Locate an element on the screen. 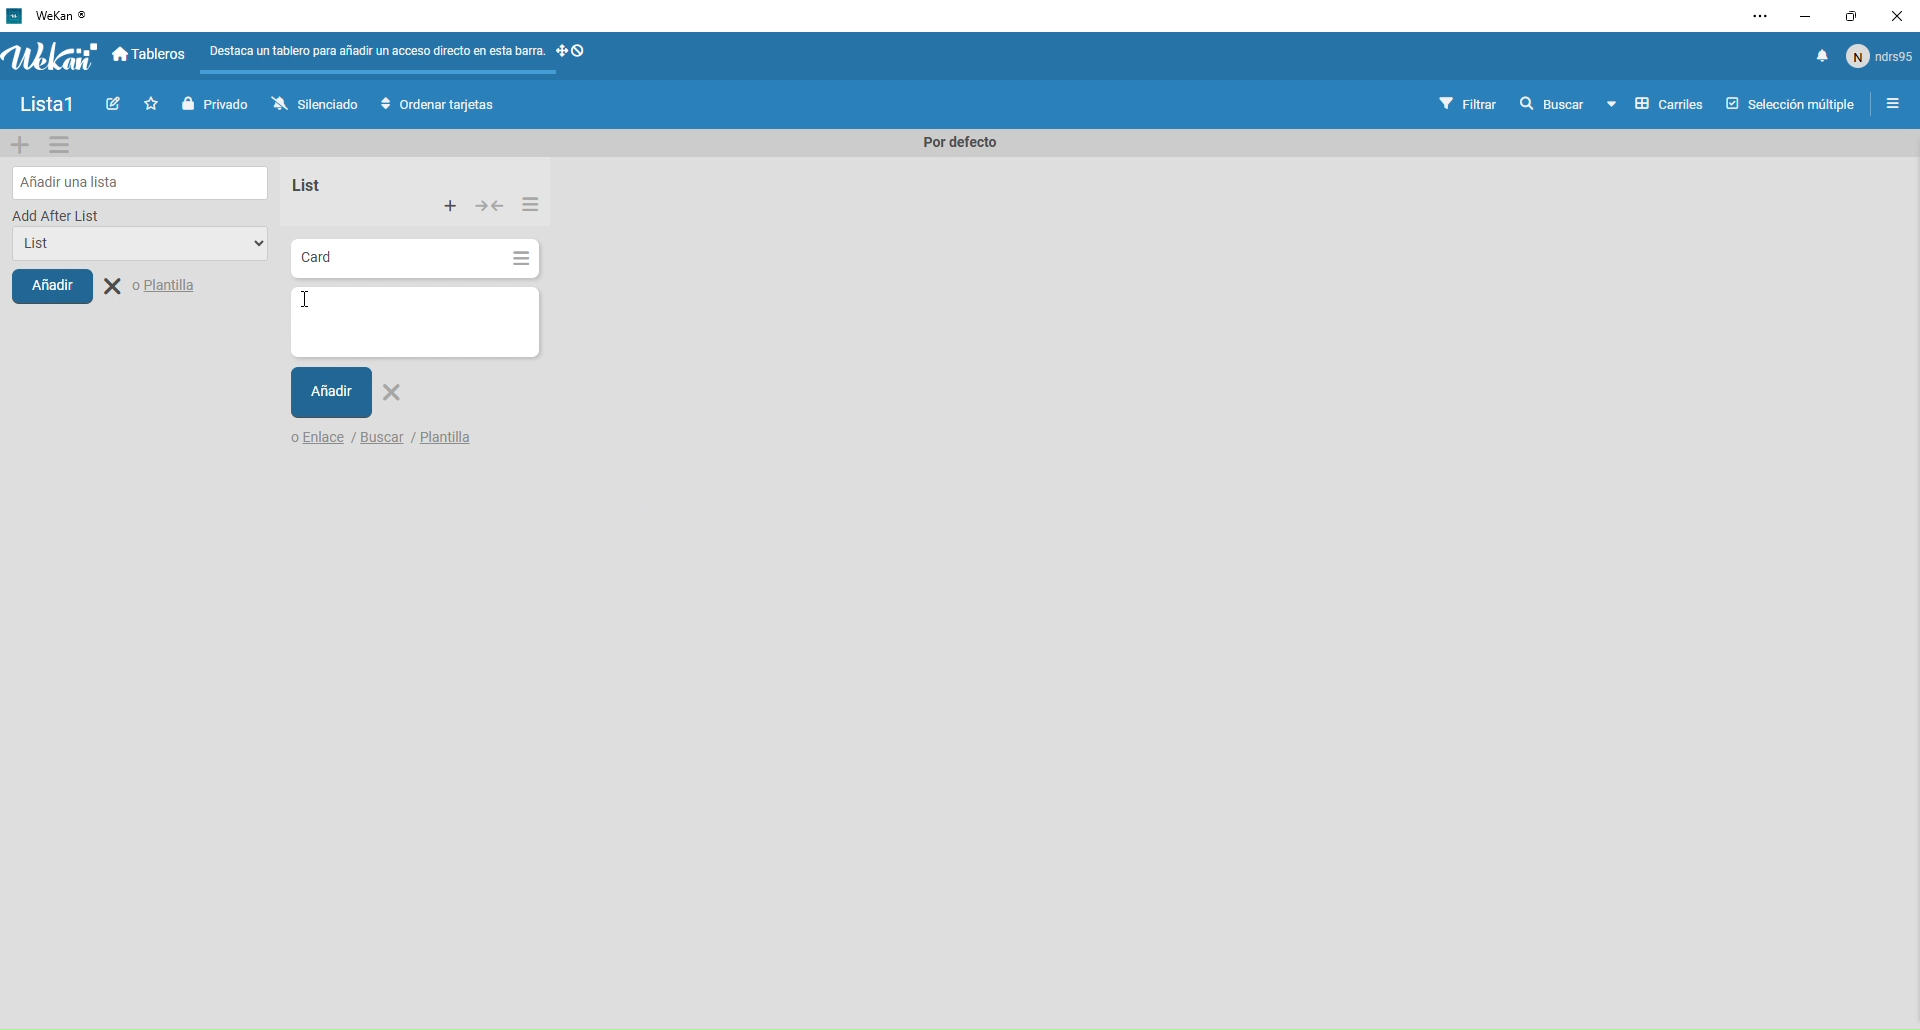 Image resolution: width=1920 pixels, height=1030 pixels. Actions is located at coordinates (576, 57).